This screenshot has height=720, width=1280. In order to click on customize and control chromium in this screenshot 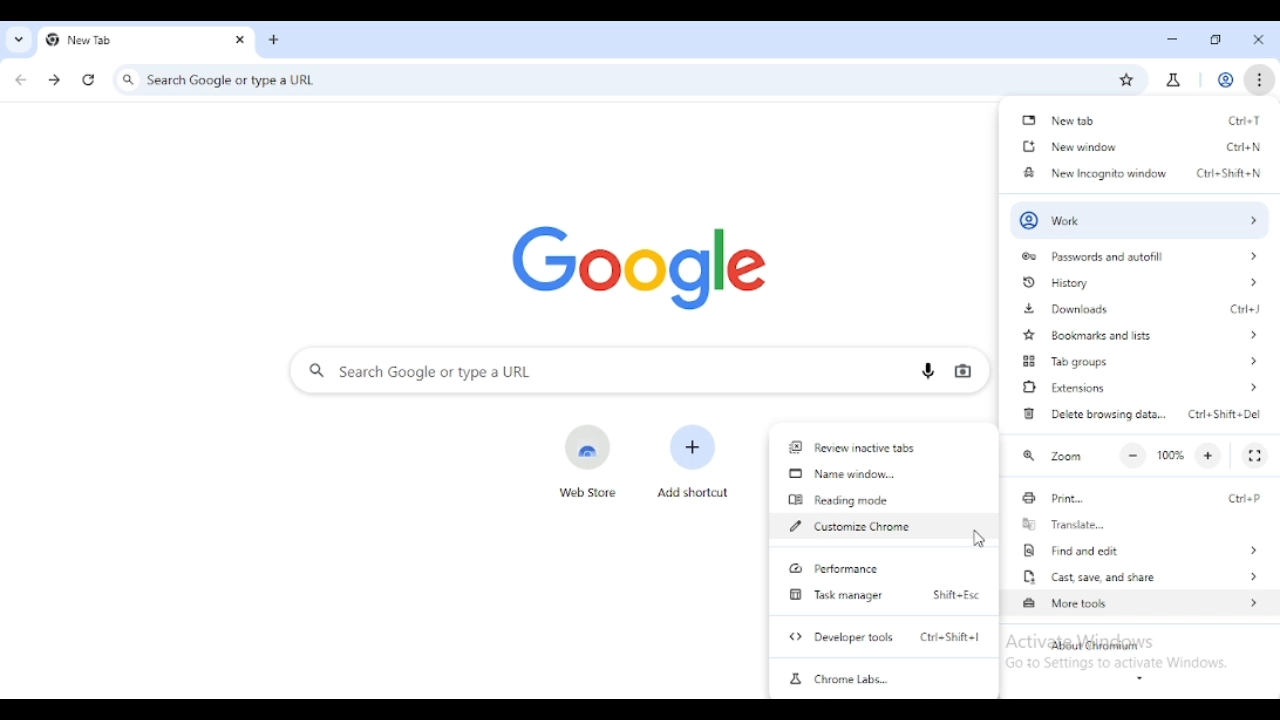, I will do `click(1261, 79)`.